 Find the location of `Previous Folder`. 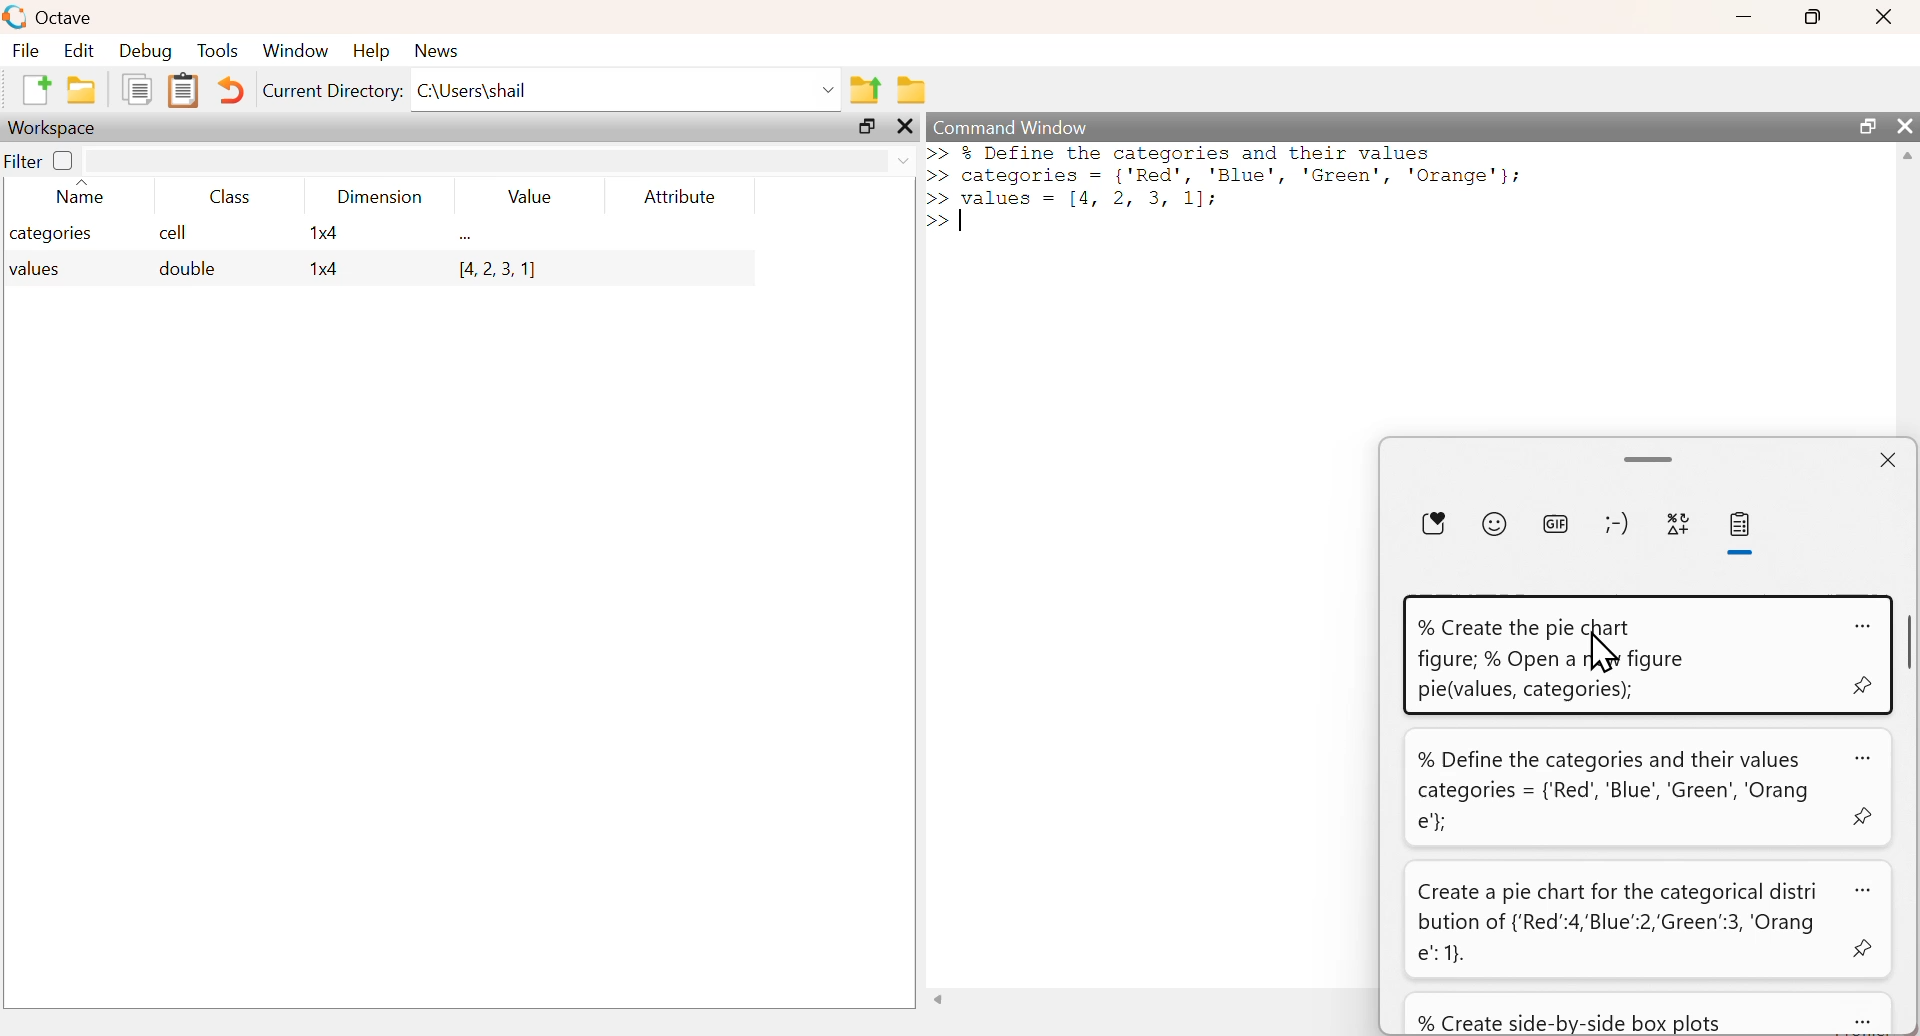

Previous Folder is located at coordinates (866, 90).